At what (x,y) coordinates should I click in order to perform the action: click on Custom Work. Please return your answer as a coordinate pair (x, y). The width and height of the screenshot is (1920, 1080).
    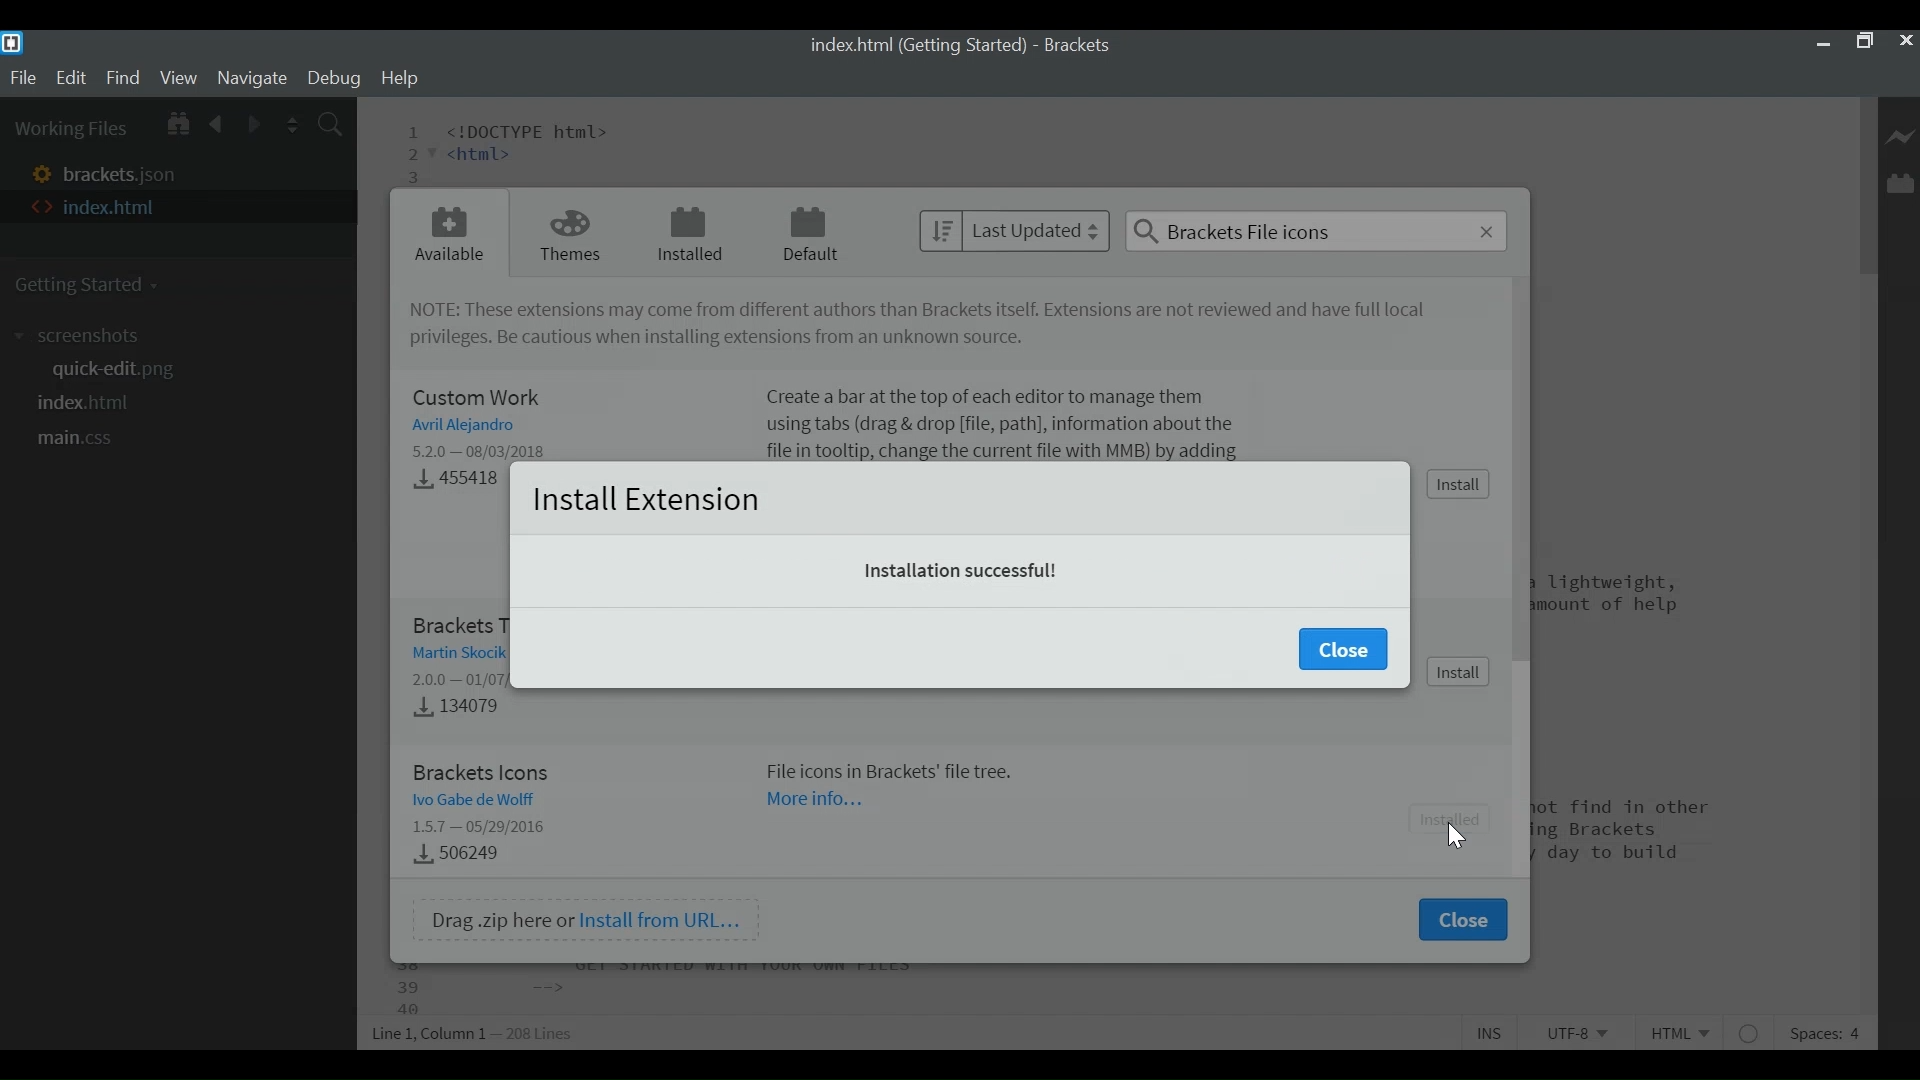
    Looking at the image, I should click on (481, 397).